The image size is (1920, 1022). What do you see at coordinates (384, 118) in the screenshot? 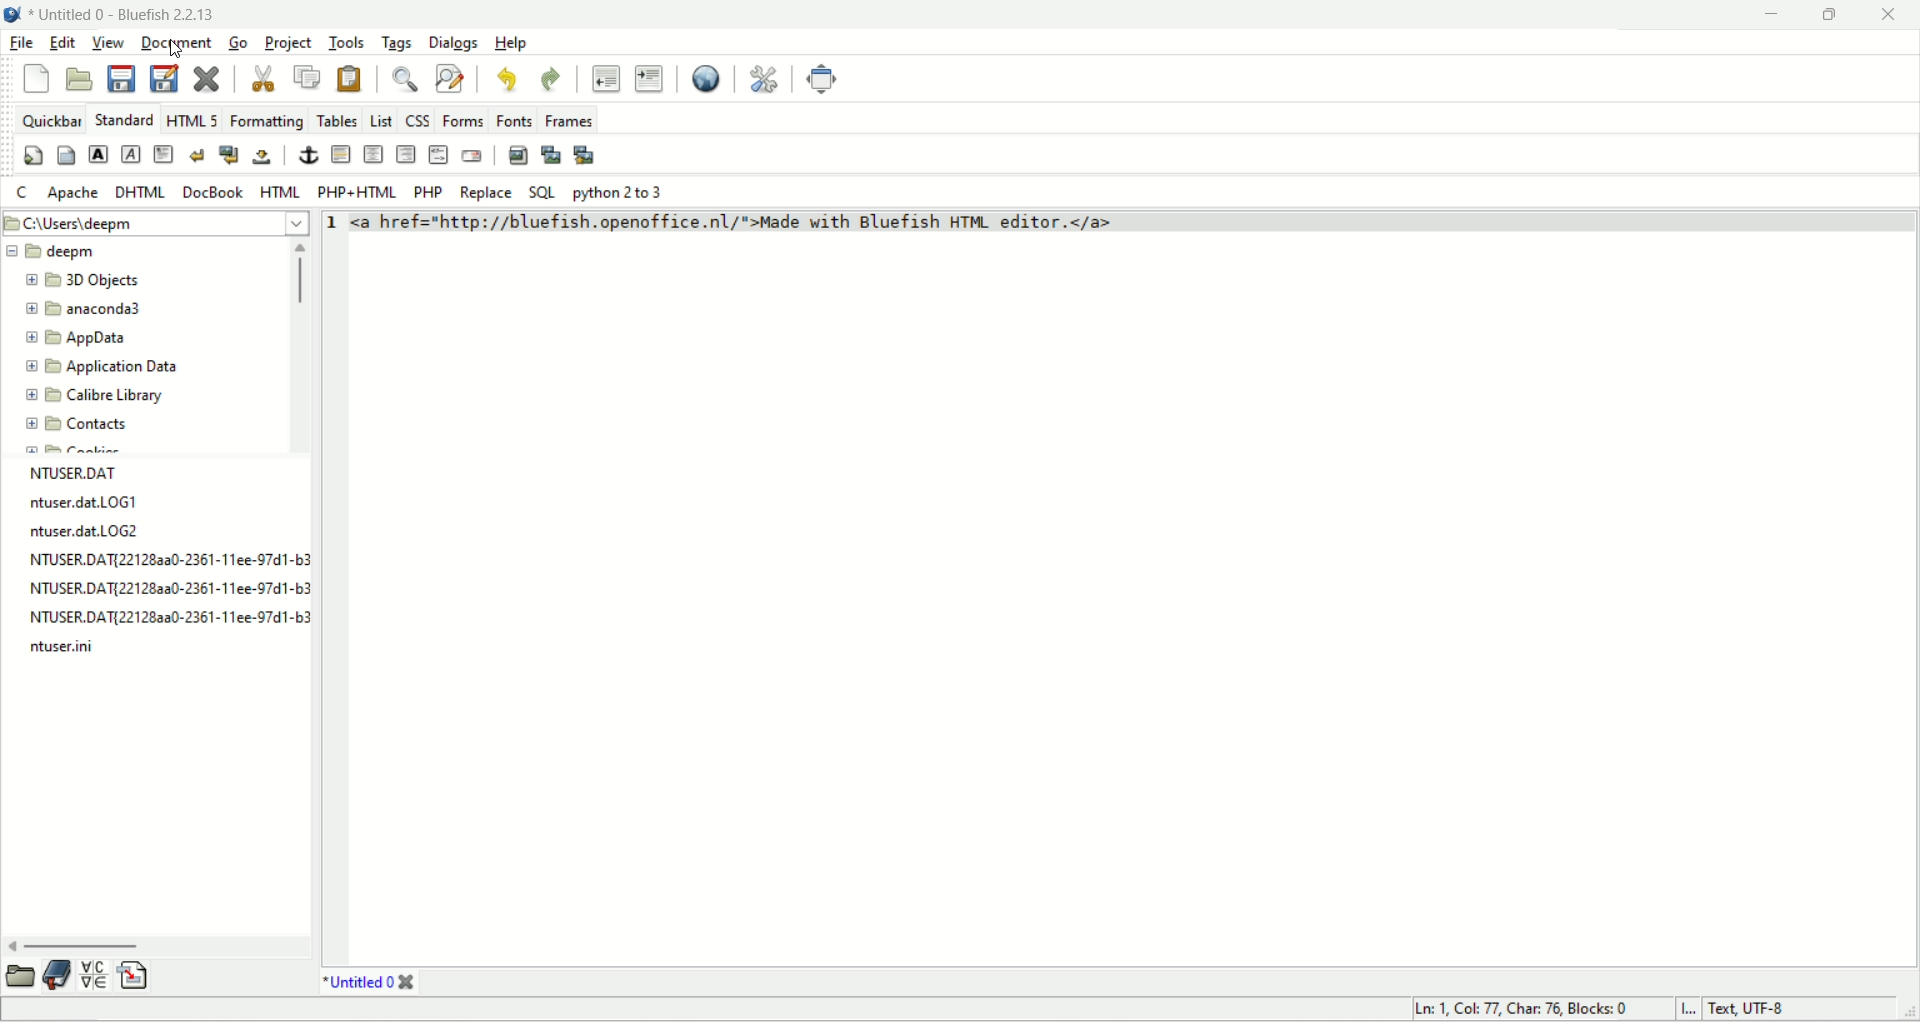
I see `list` at bounding box center [384, 118].